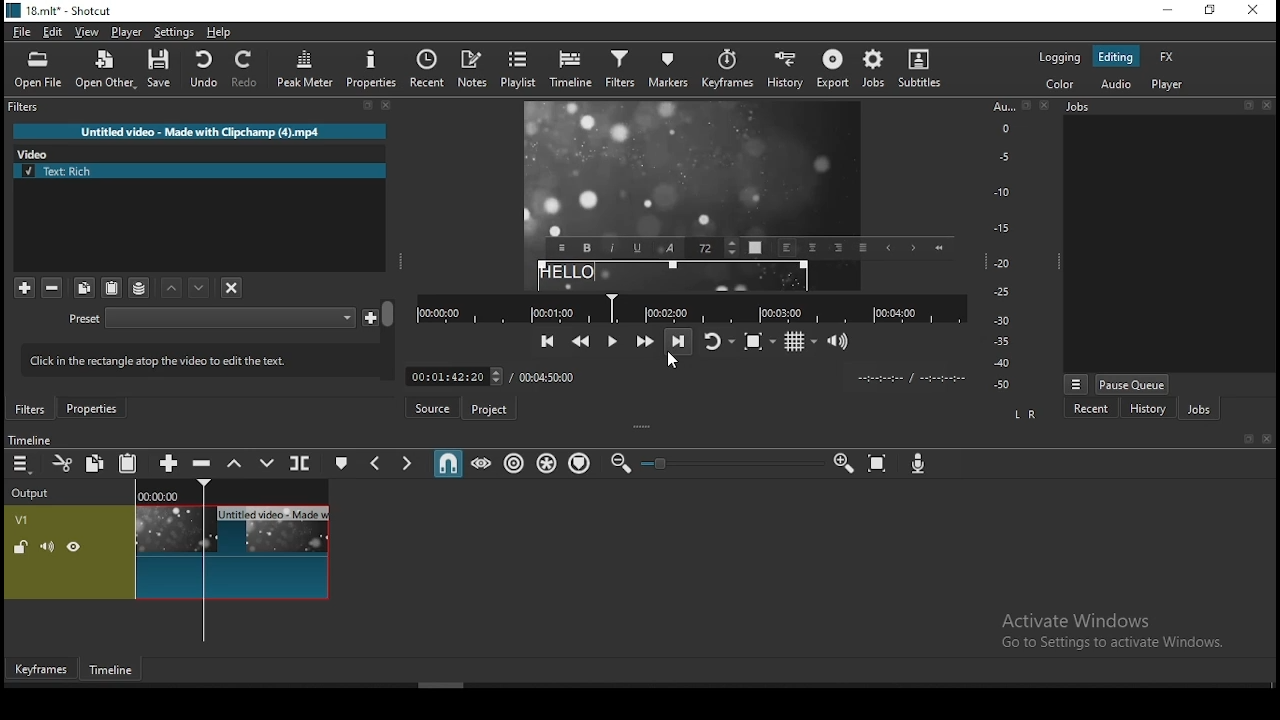 The width and height of the screenshot is (1280, 720). What do you see at coordinates (139, 287) in the screenshot?
I see `save filter sets` at bounding box center [139, 287].